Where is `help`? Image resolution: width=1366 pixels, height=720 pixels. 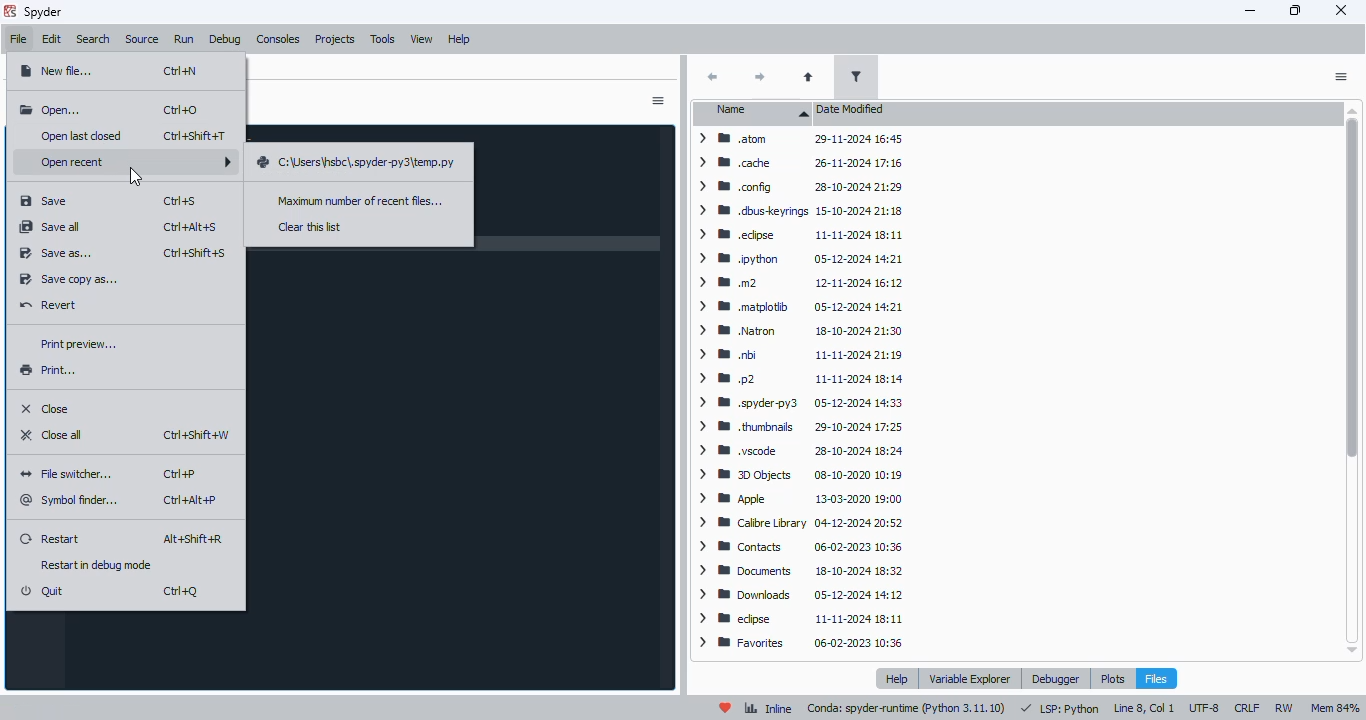
help is located at coordinates (899, 679).